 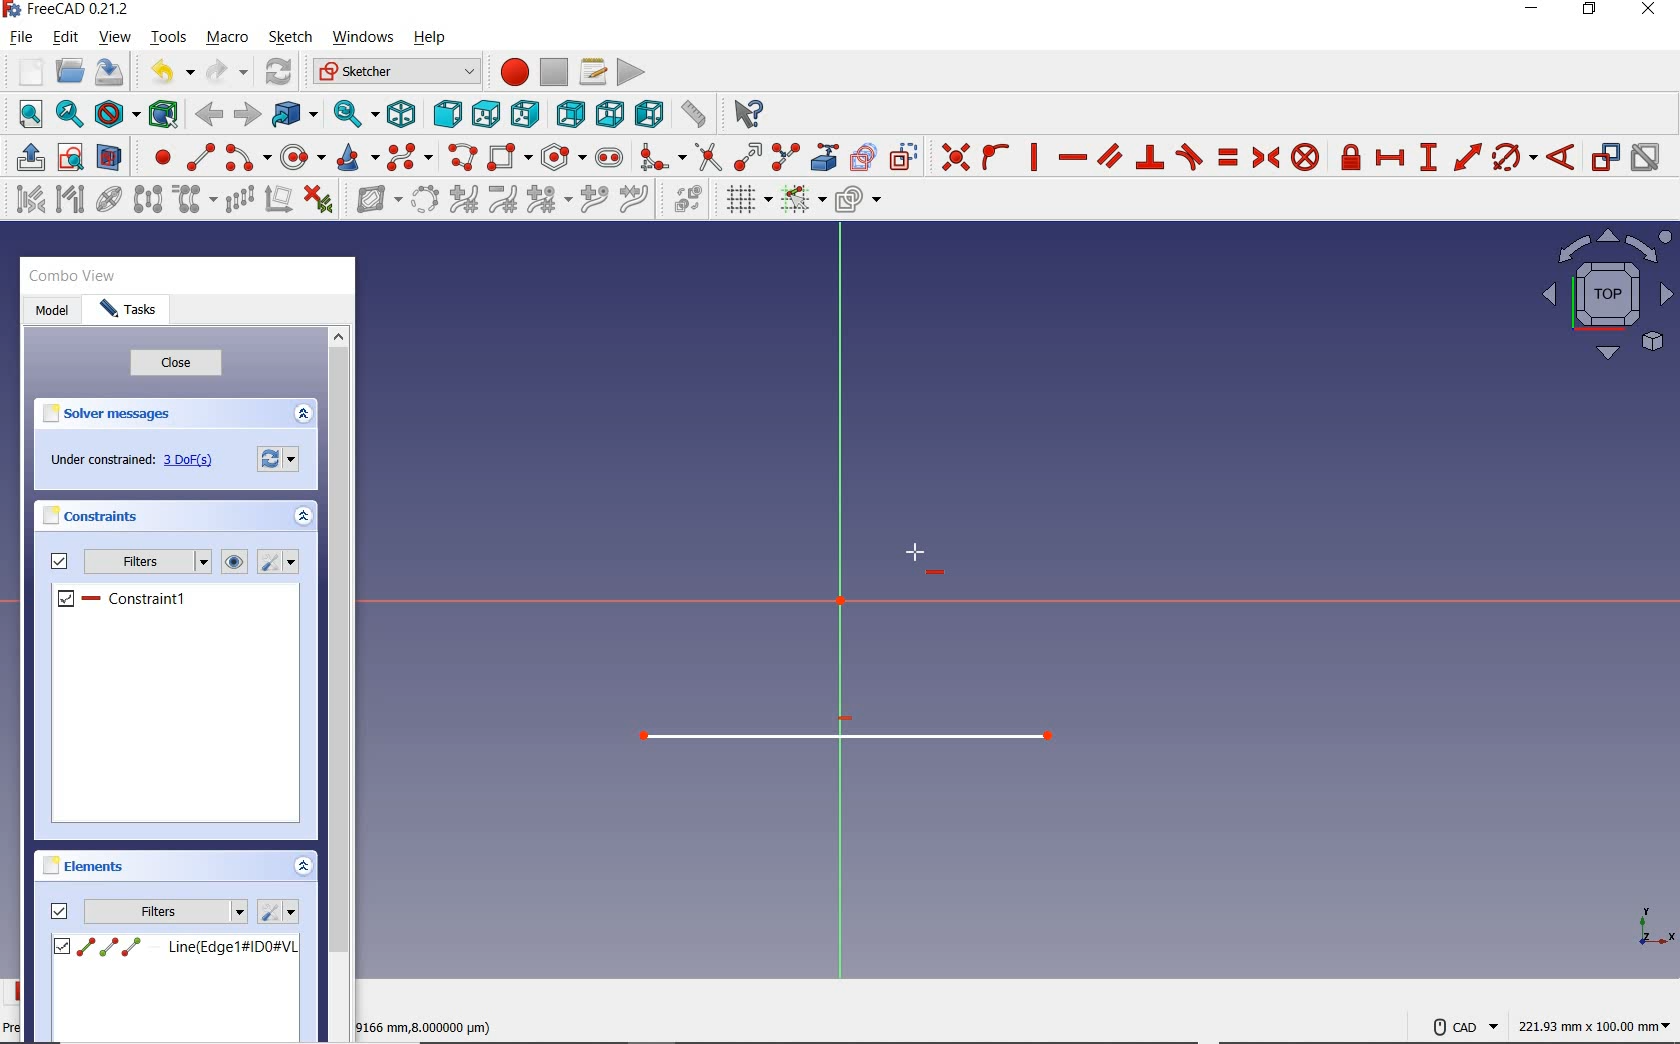 What do you see at coordinates (1604, 157) in the screenshot?
I see `TOGGLE DRIVING/REFERENCE CONSTRAINT` at bounding box center [1604, 157].